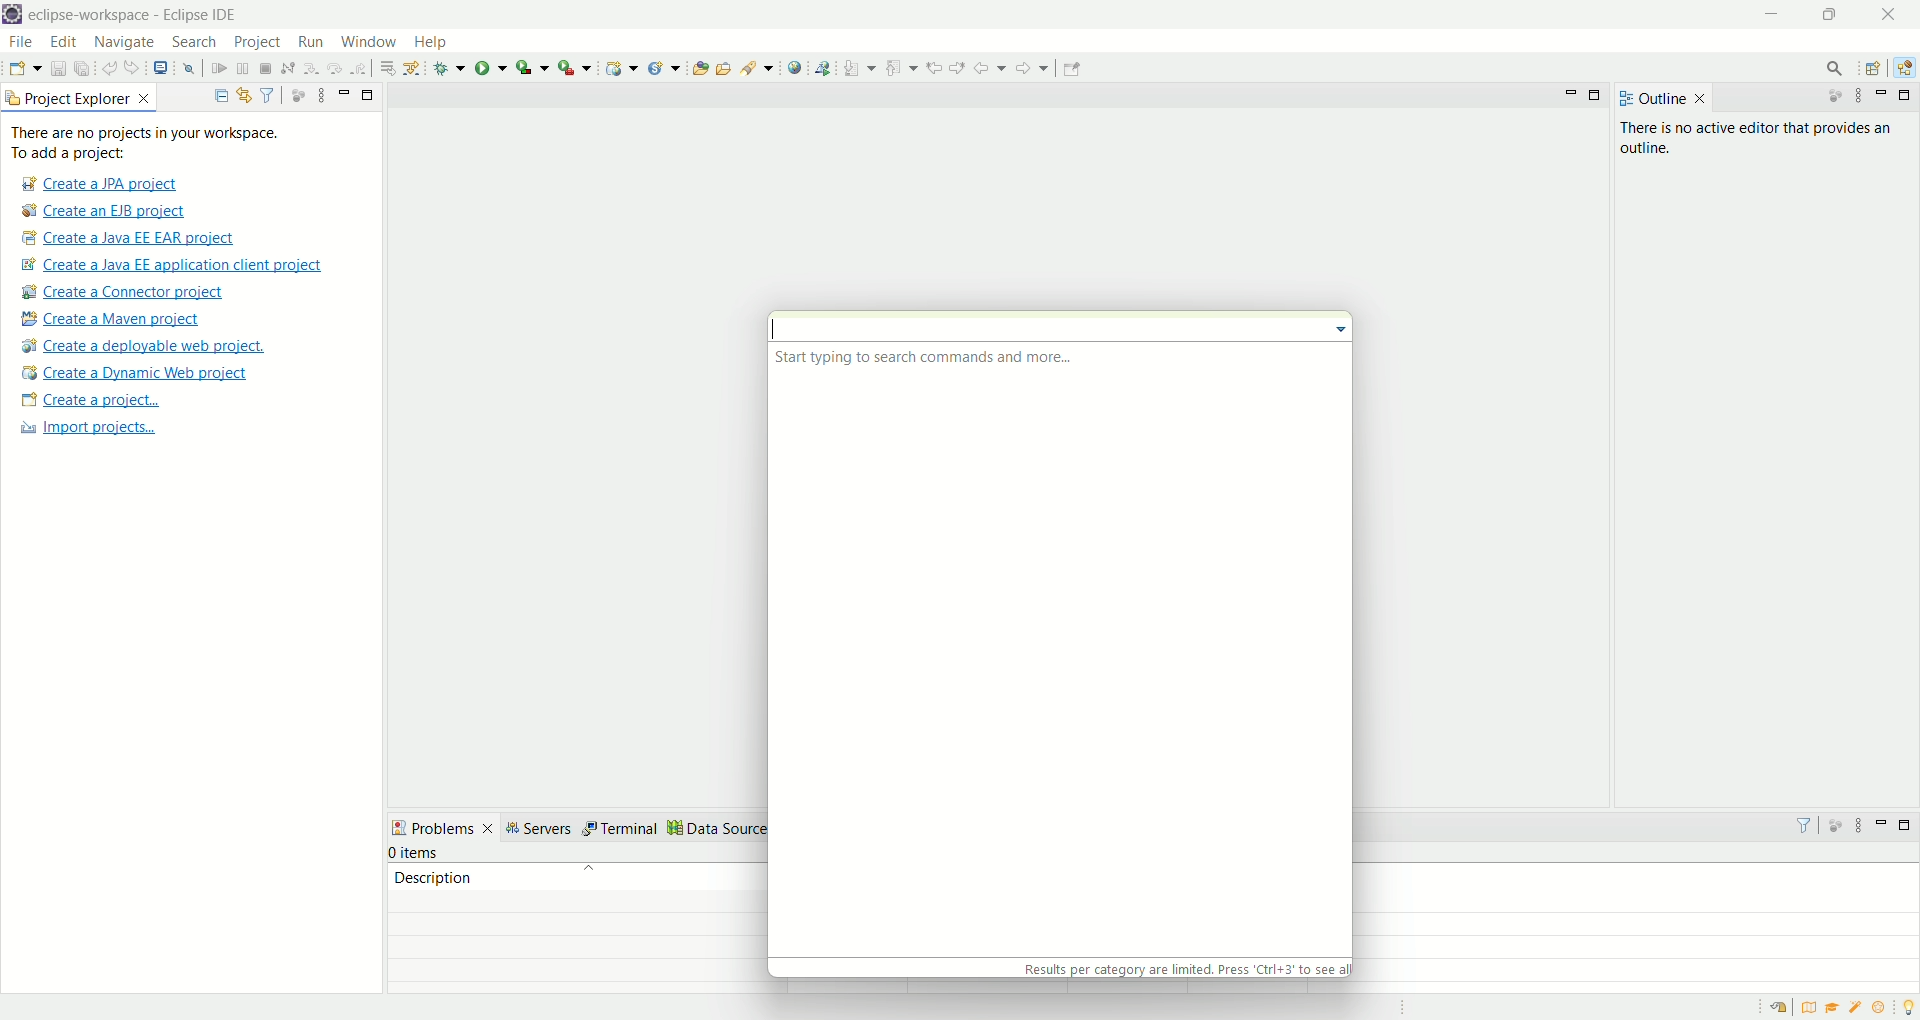 The image size is (1920, 1020). What do you see at coordinates (1827, 14) in the screenshot?
I see `maximize` at bounding box center [1827, 14].